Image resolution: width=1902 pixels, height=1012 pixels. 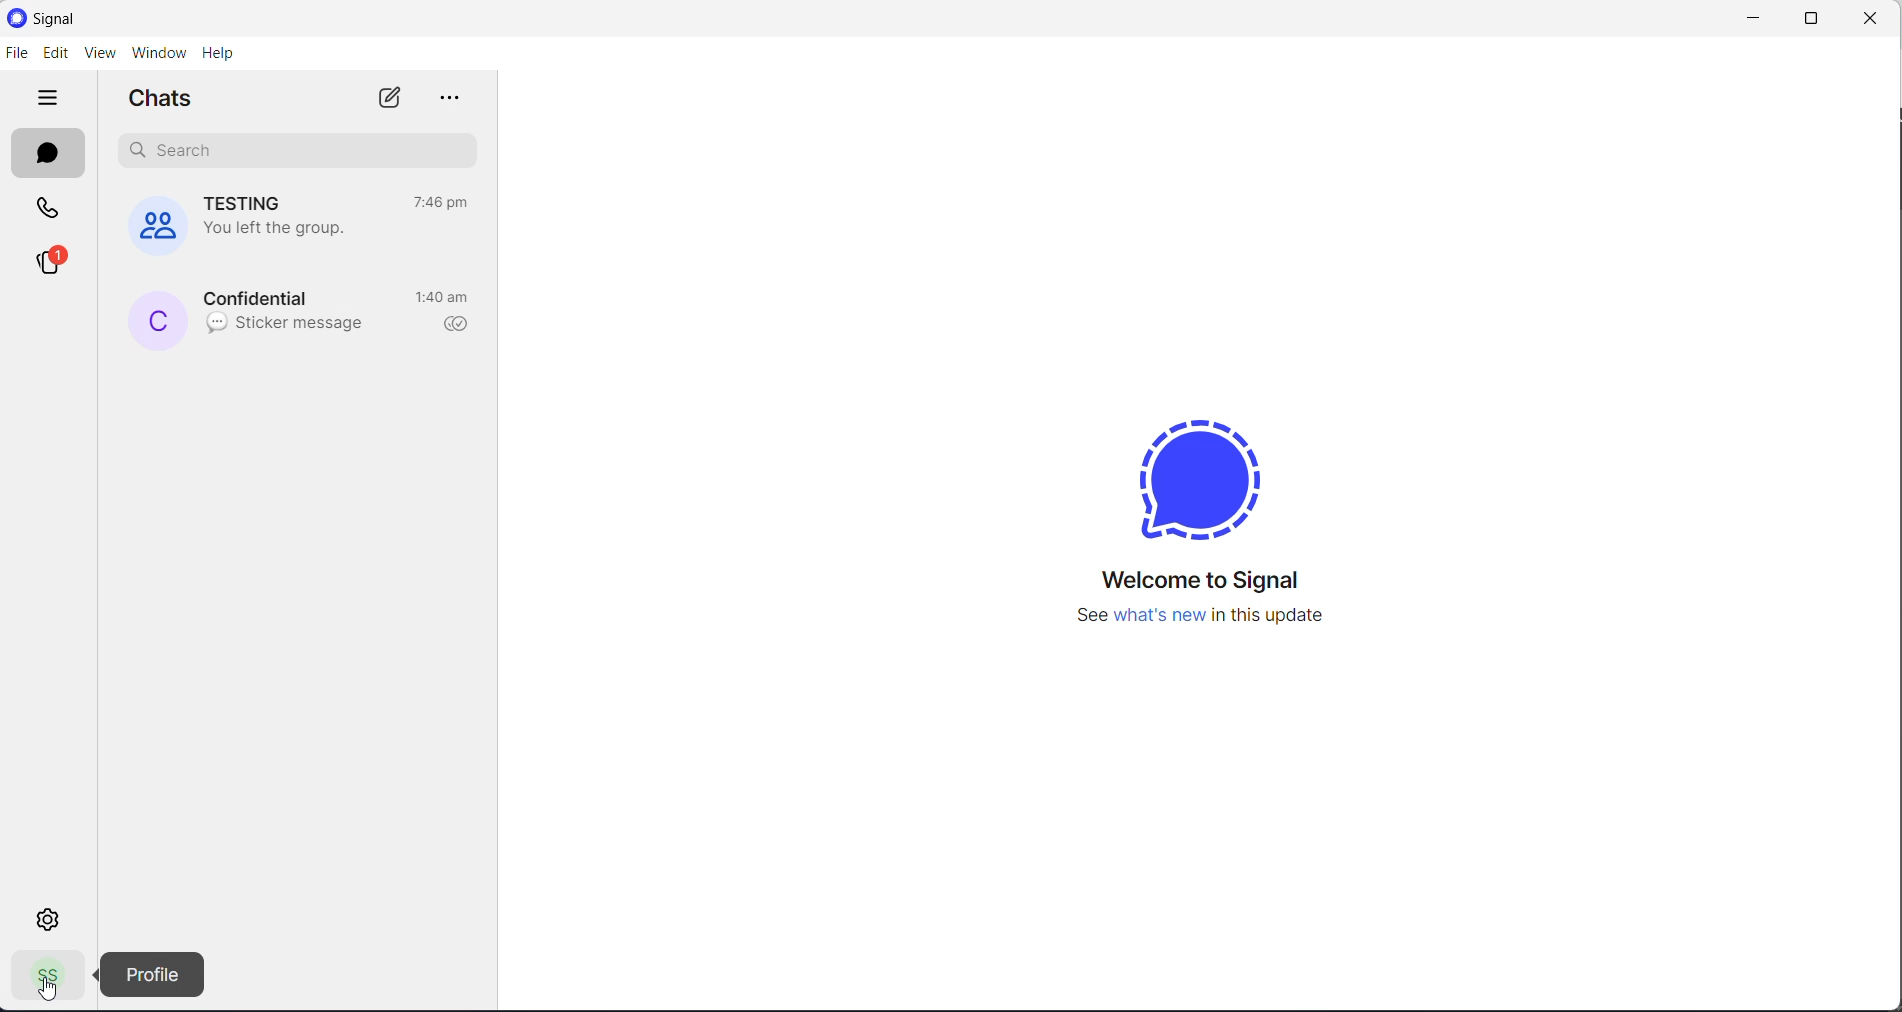 I want to click on HELP, so click(x=219, y=52).